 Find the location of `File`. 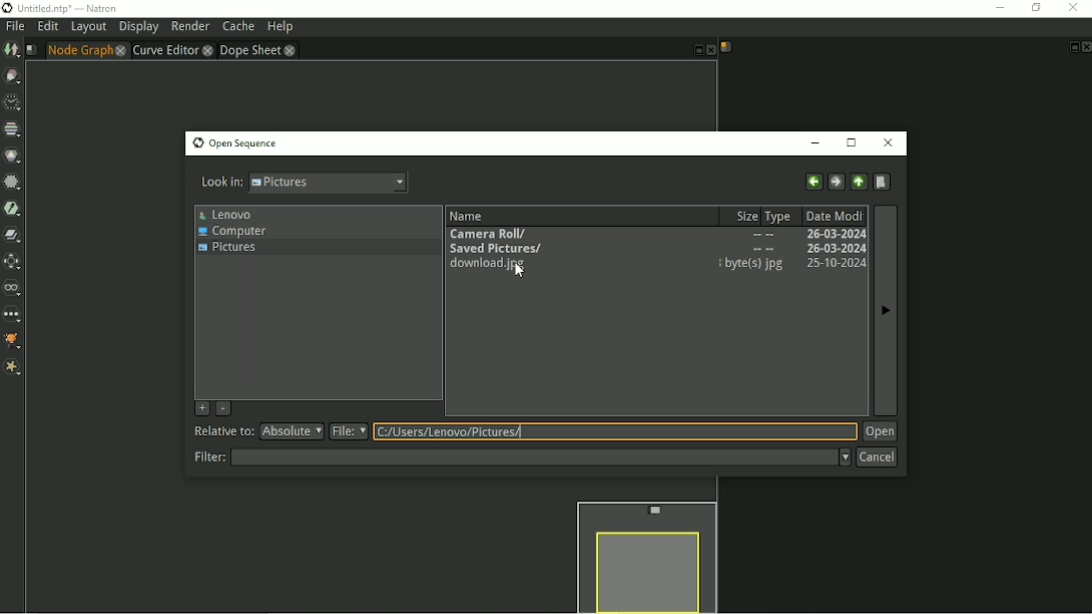

File is located at coordinates (14, 27).